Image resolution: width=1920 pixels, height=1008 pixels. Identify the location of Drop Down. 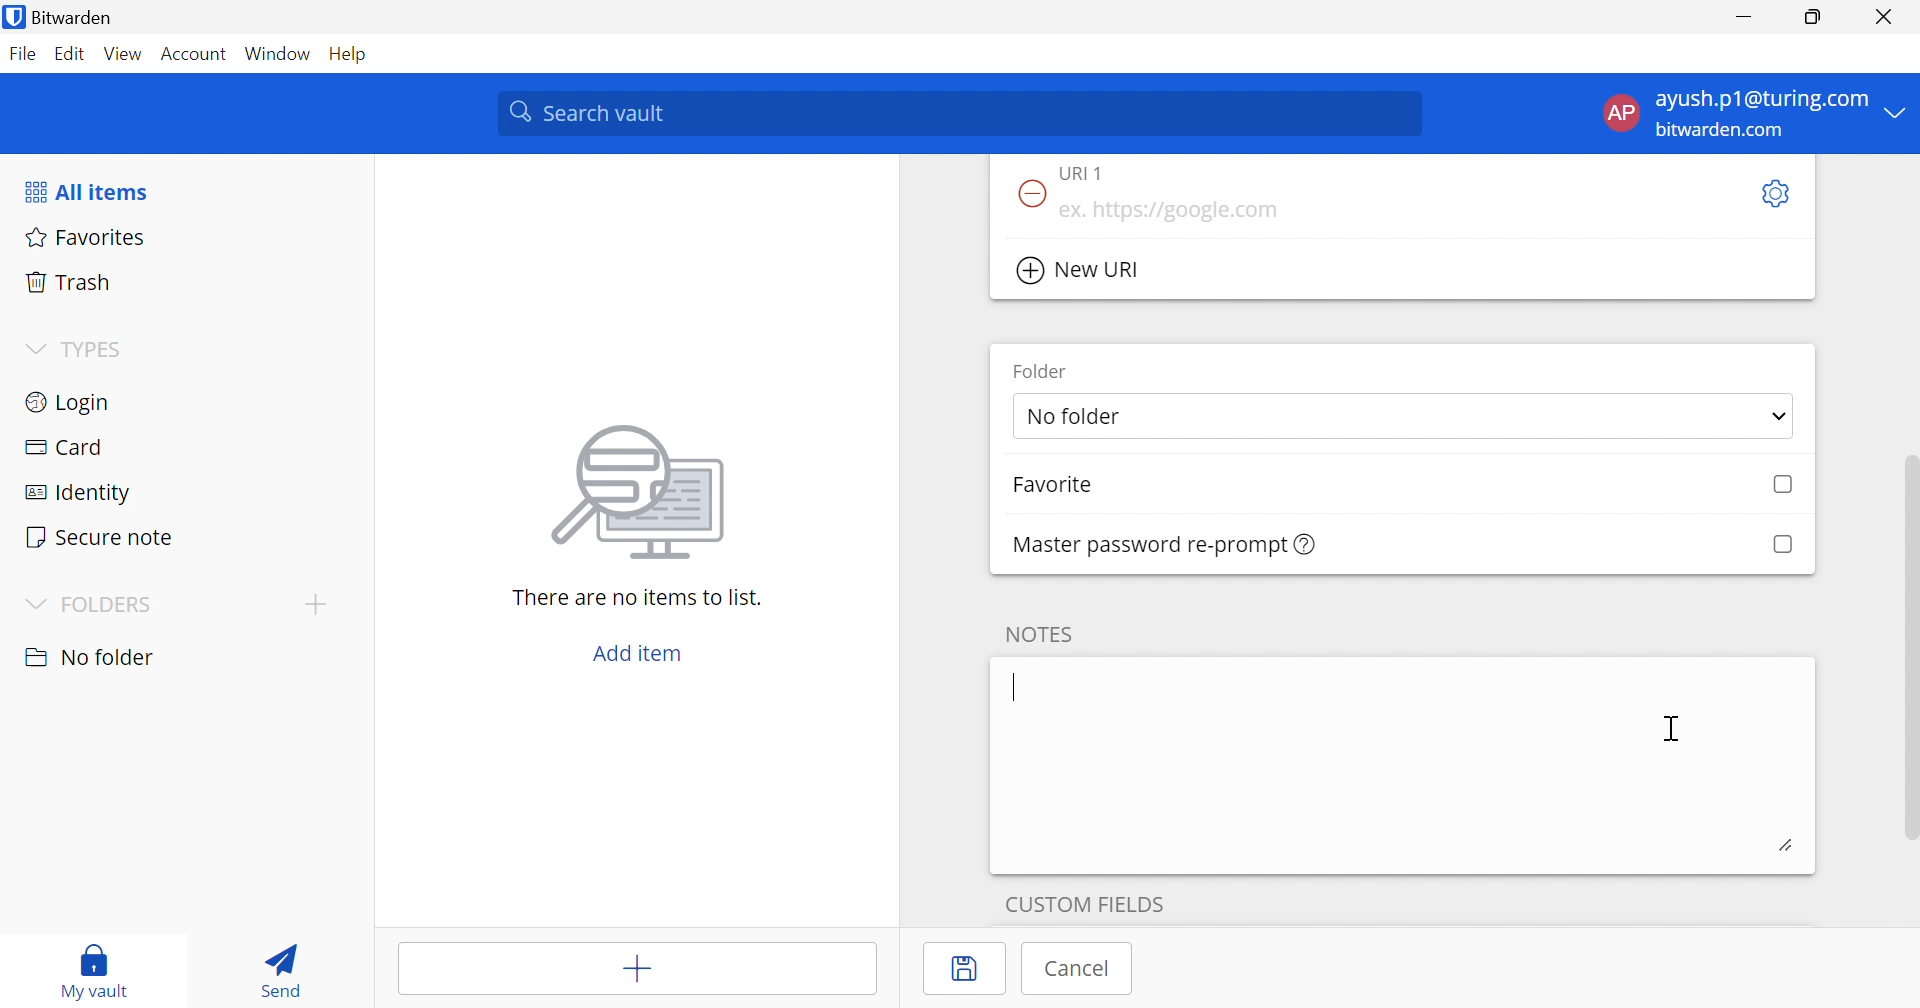
(1897, 111).